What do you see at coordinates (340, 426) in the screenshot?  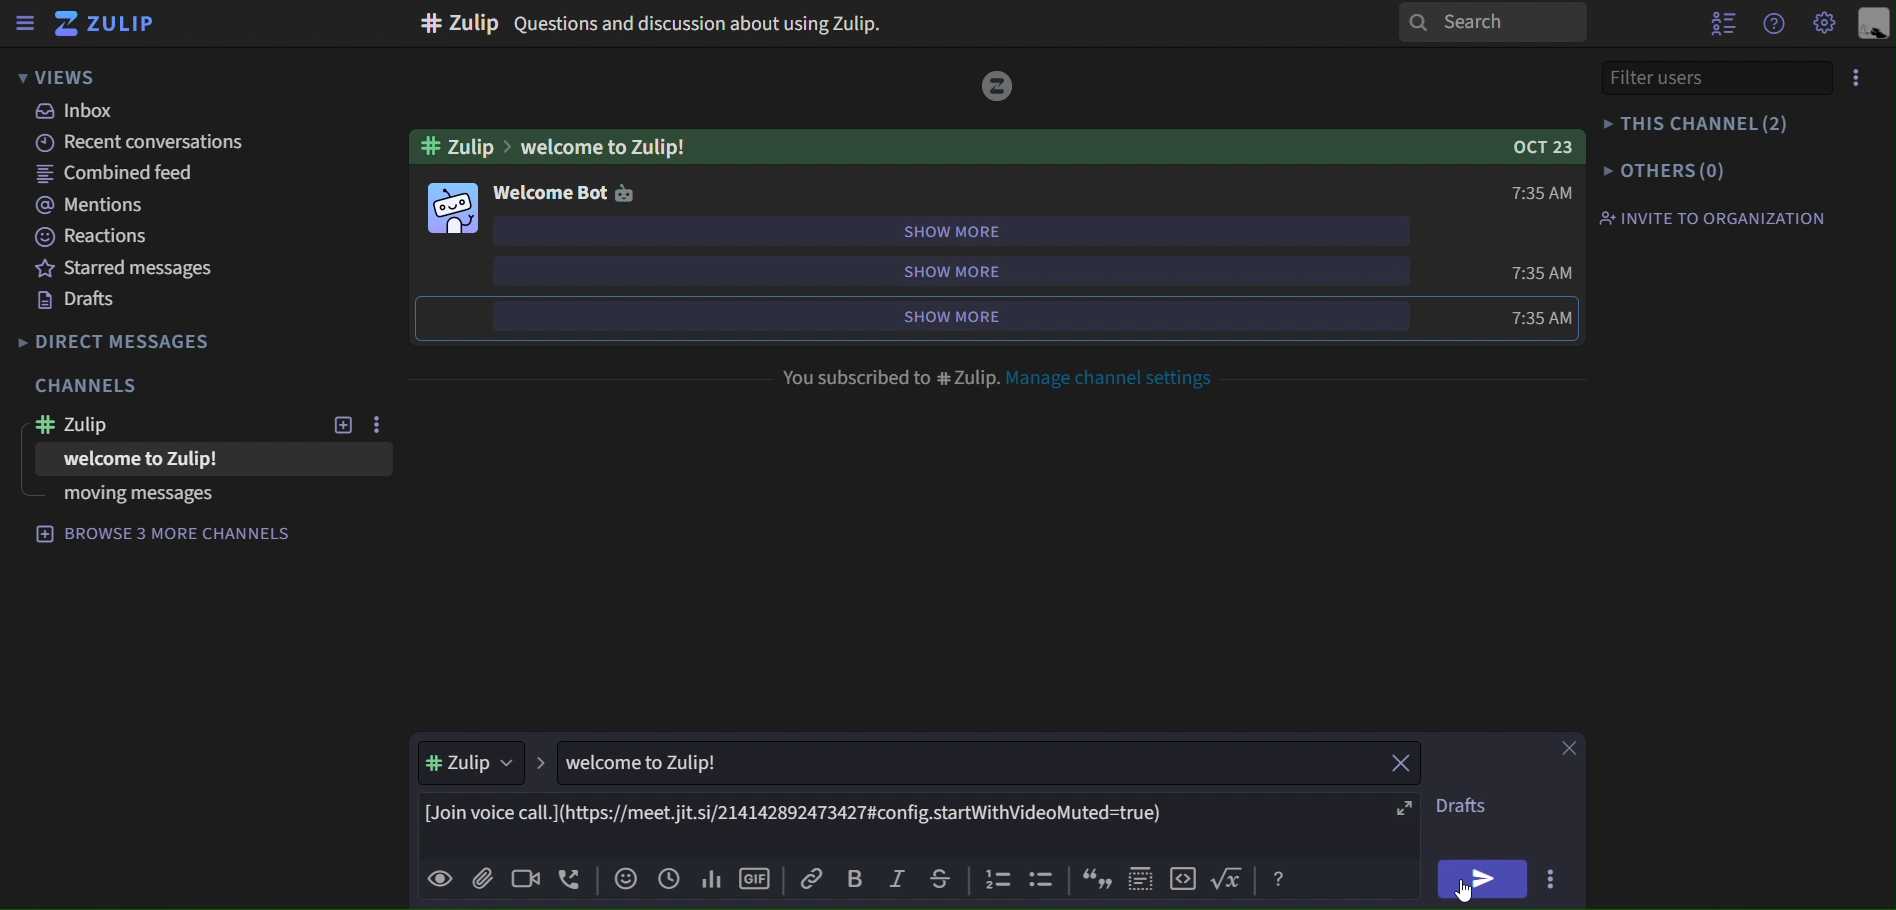 I see `new topic` at bounding box center [340, 426].